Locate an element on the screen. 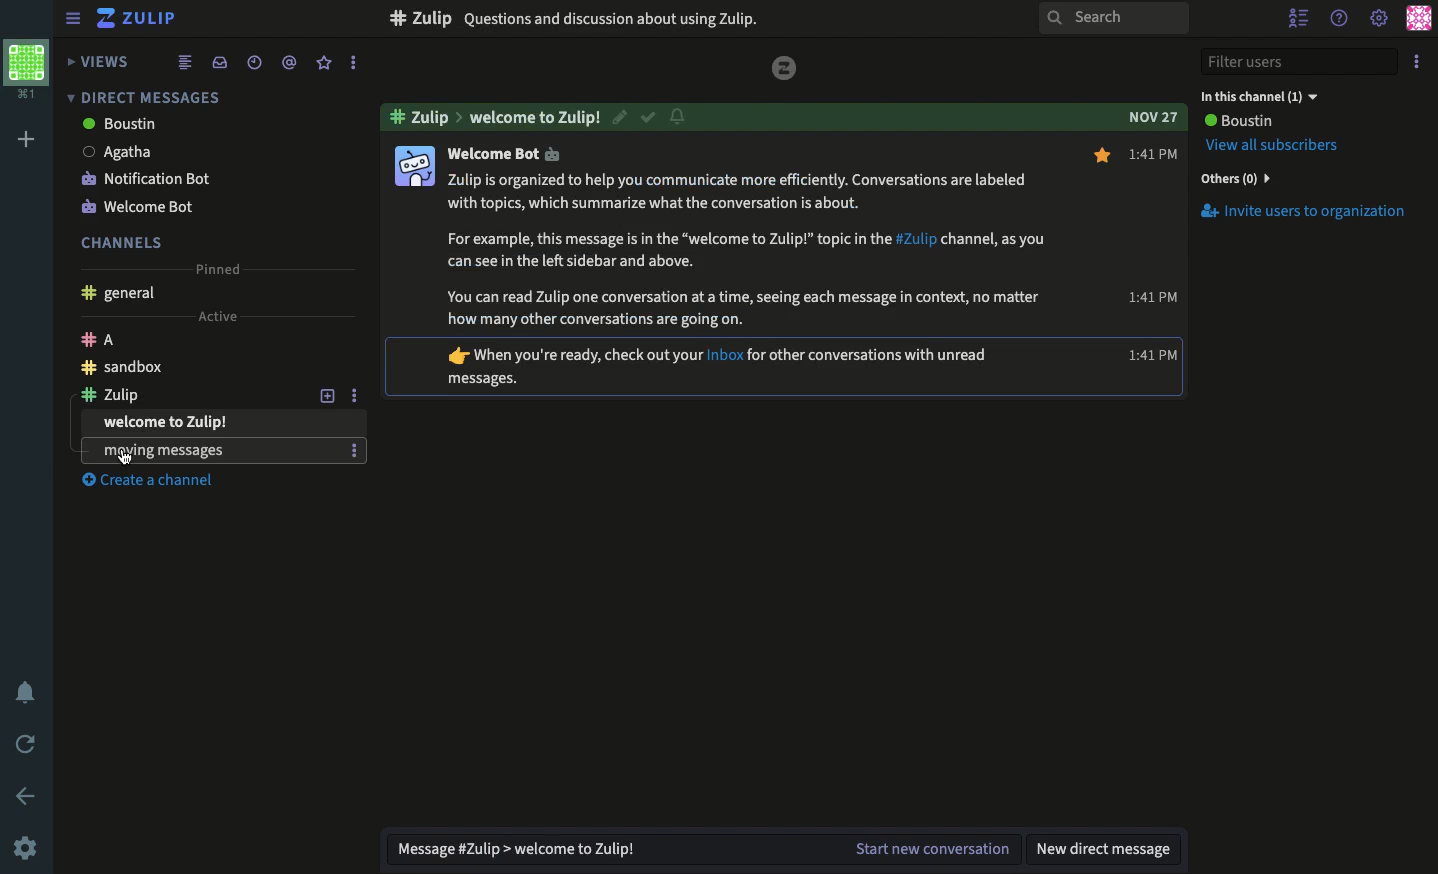  Inbox is located at coordinates (219, 62).